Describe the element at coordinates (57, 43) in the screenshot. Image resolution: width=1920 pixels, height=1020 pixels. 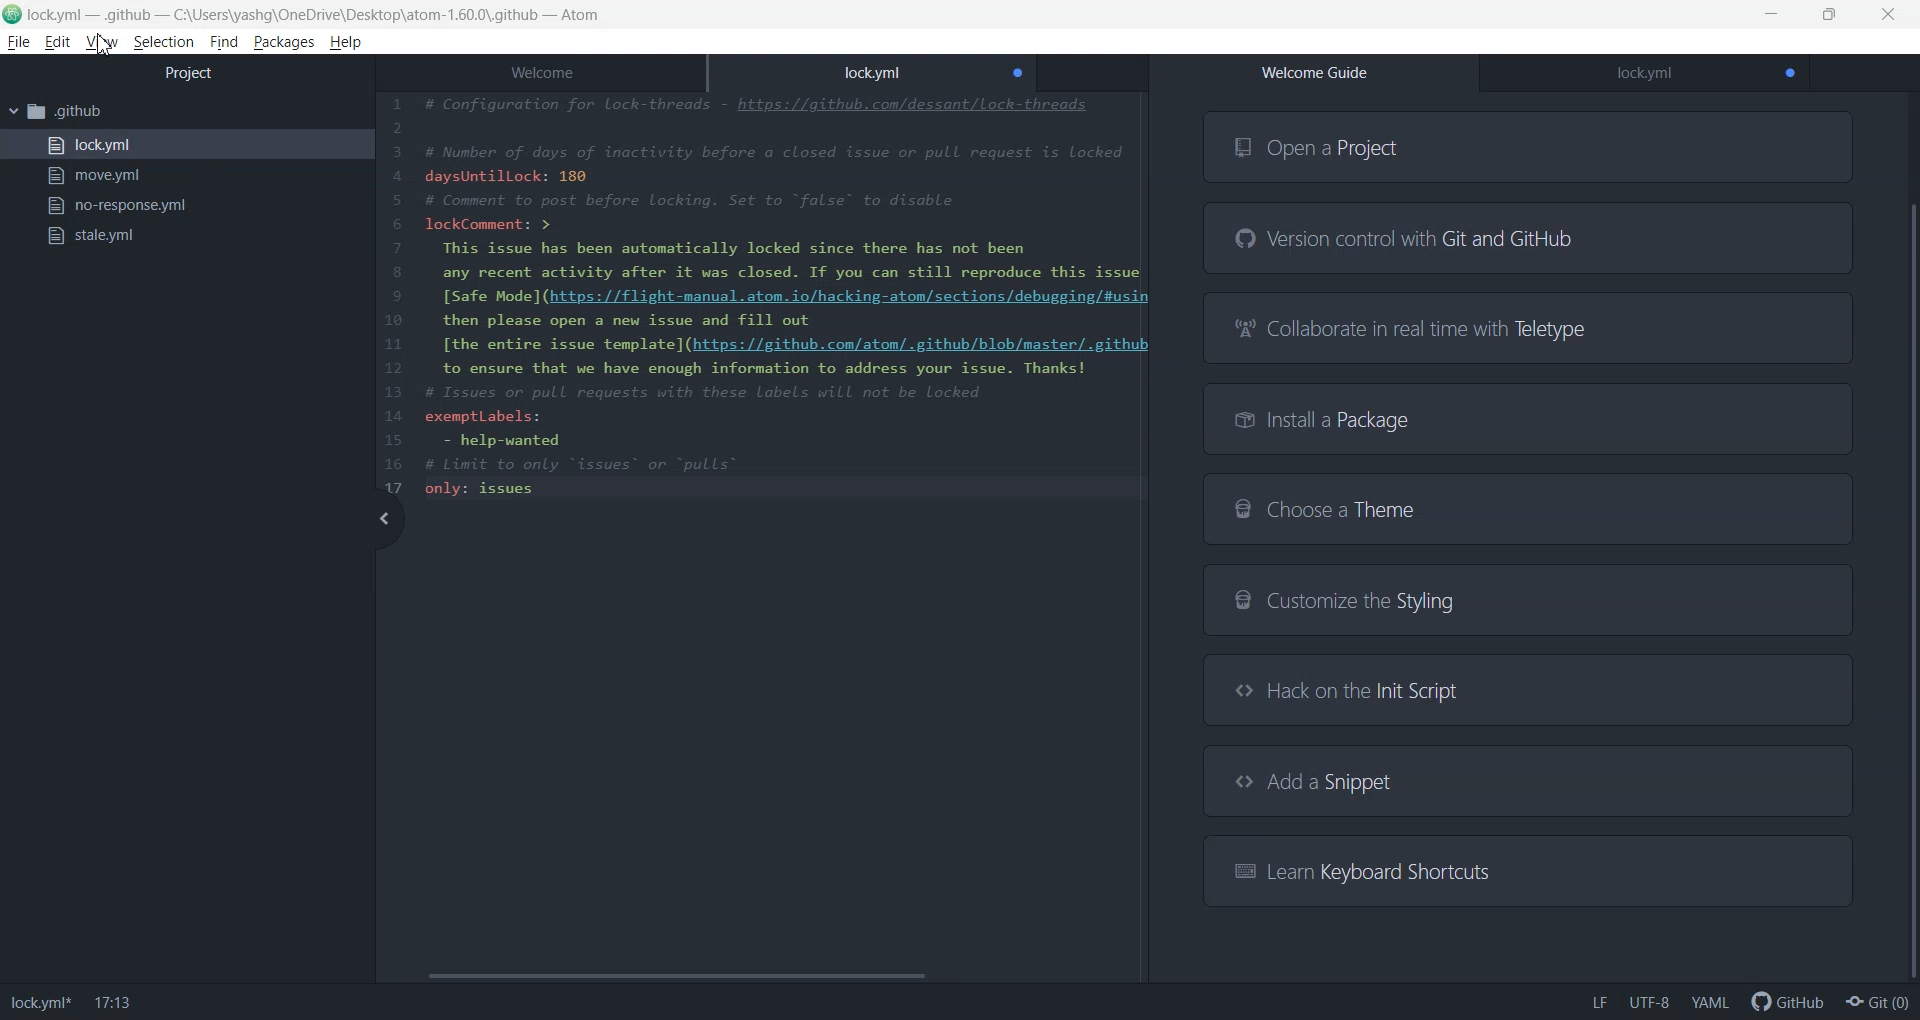
I see `Edit` at that location.